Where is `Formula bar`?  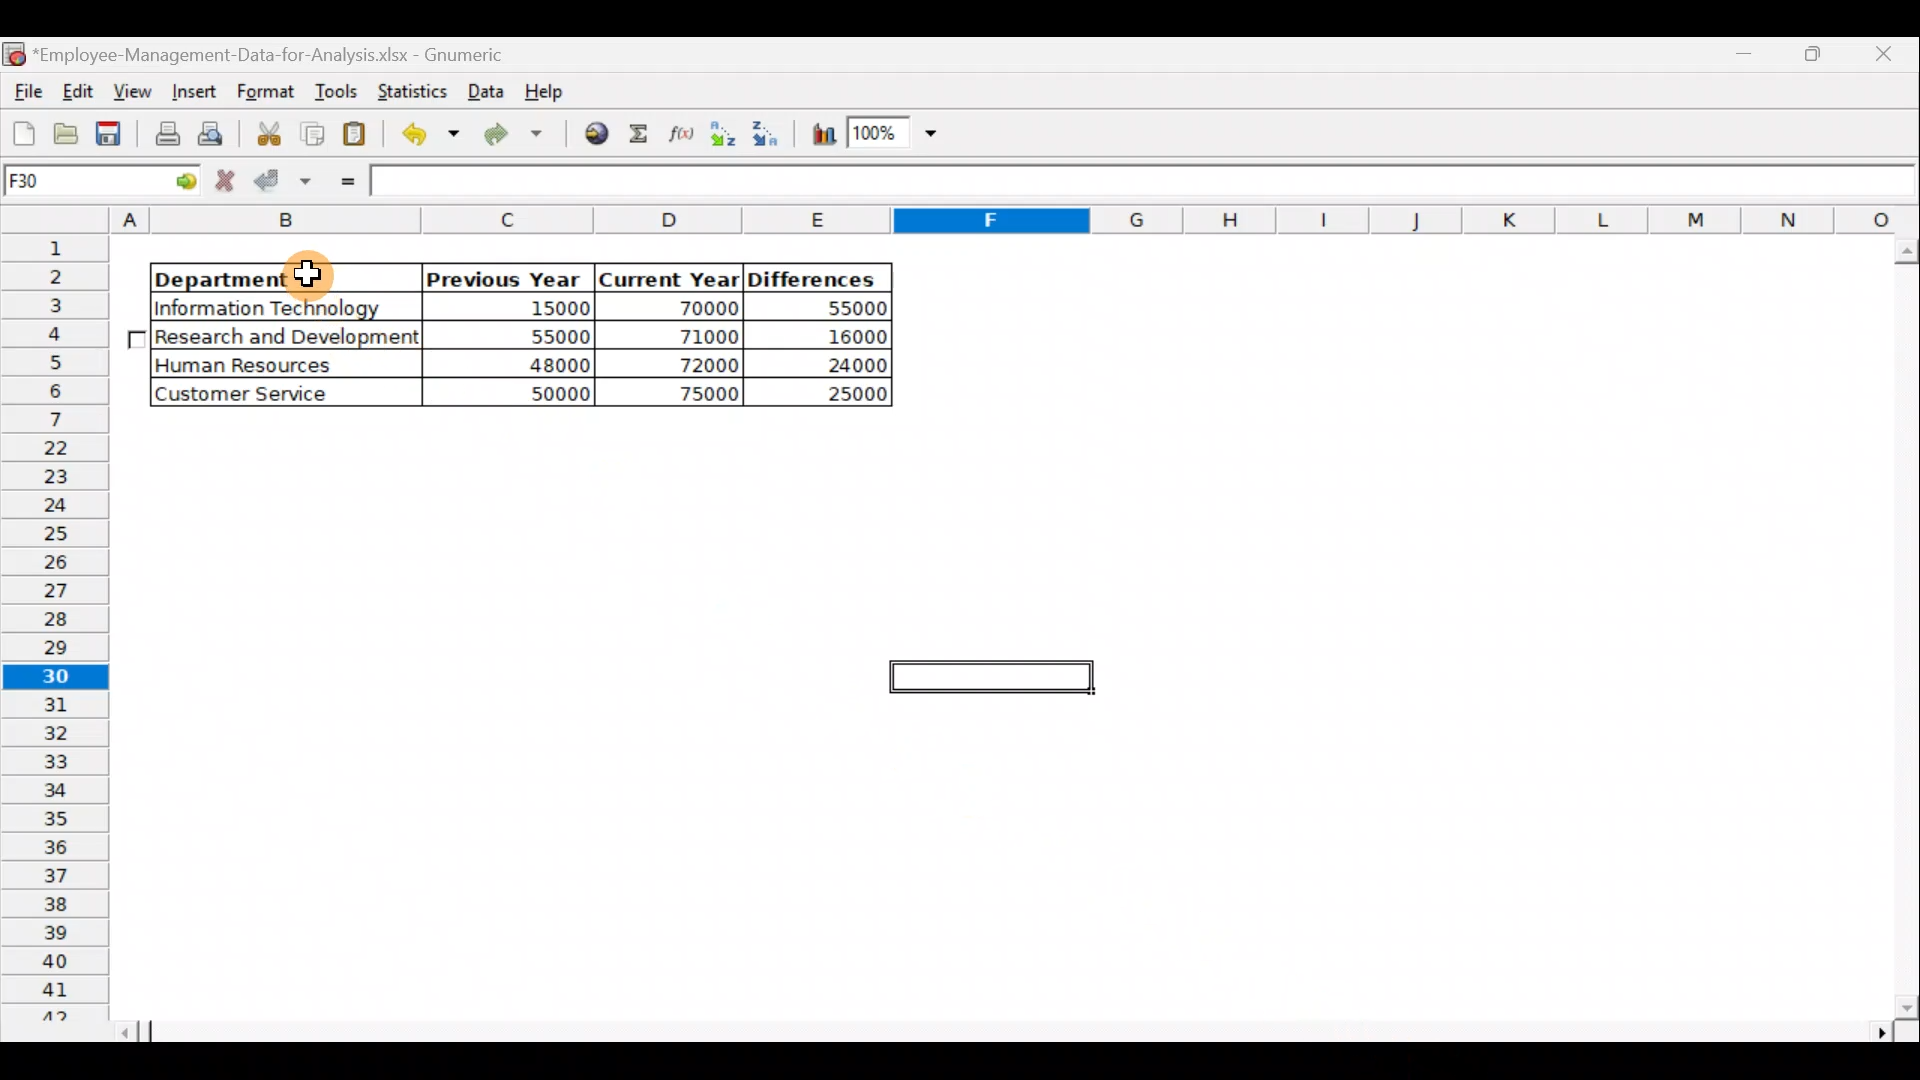
Formula bar is located at coordinates (1145, 181).